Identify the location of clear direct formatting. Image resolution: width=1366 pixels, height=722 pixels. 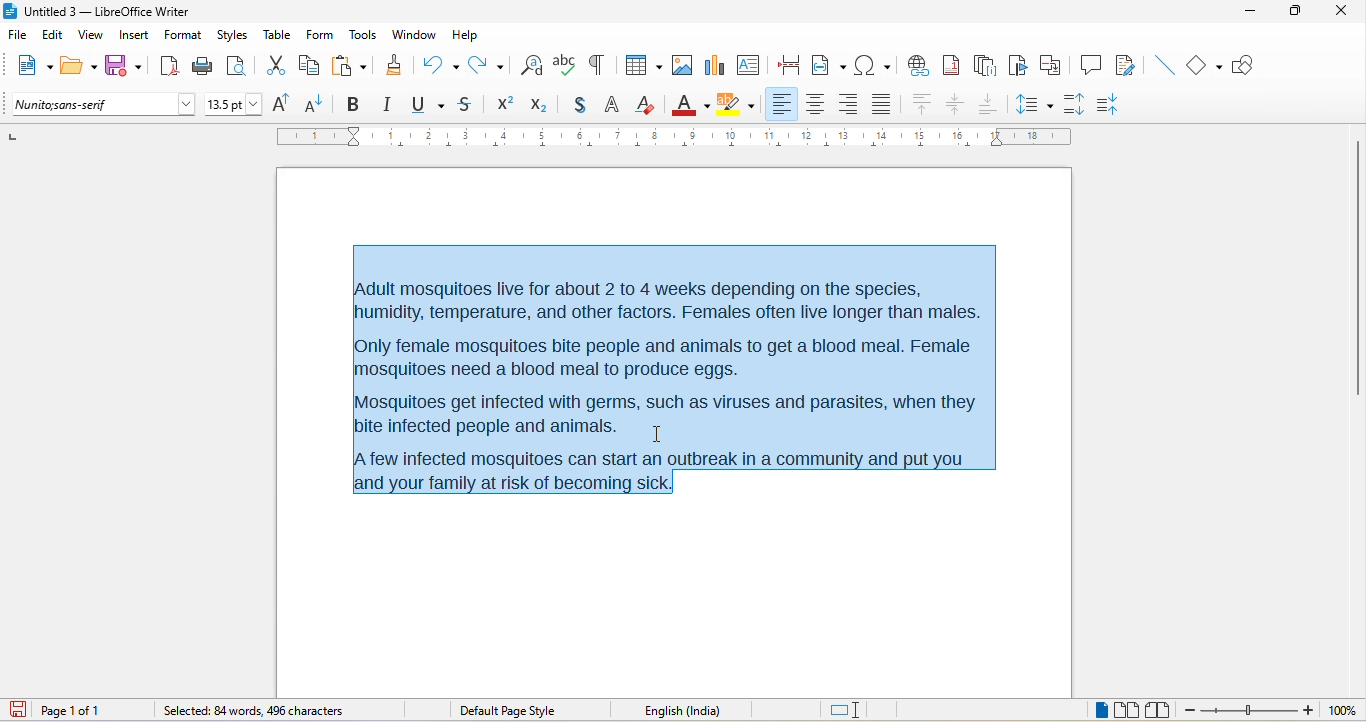
(646, 104).